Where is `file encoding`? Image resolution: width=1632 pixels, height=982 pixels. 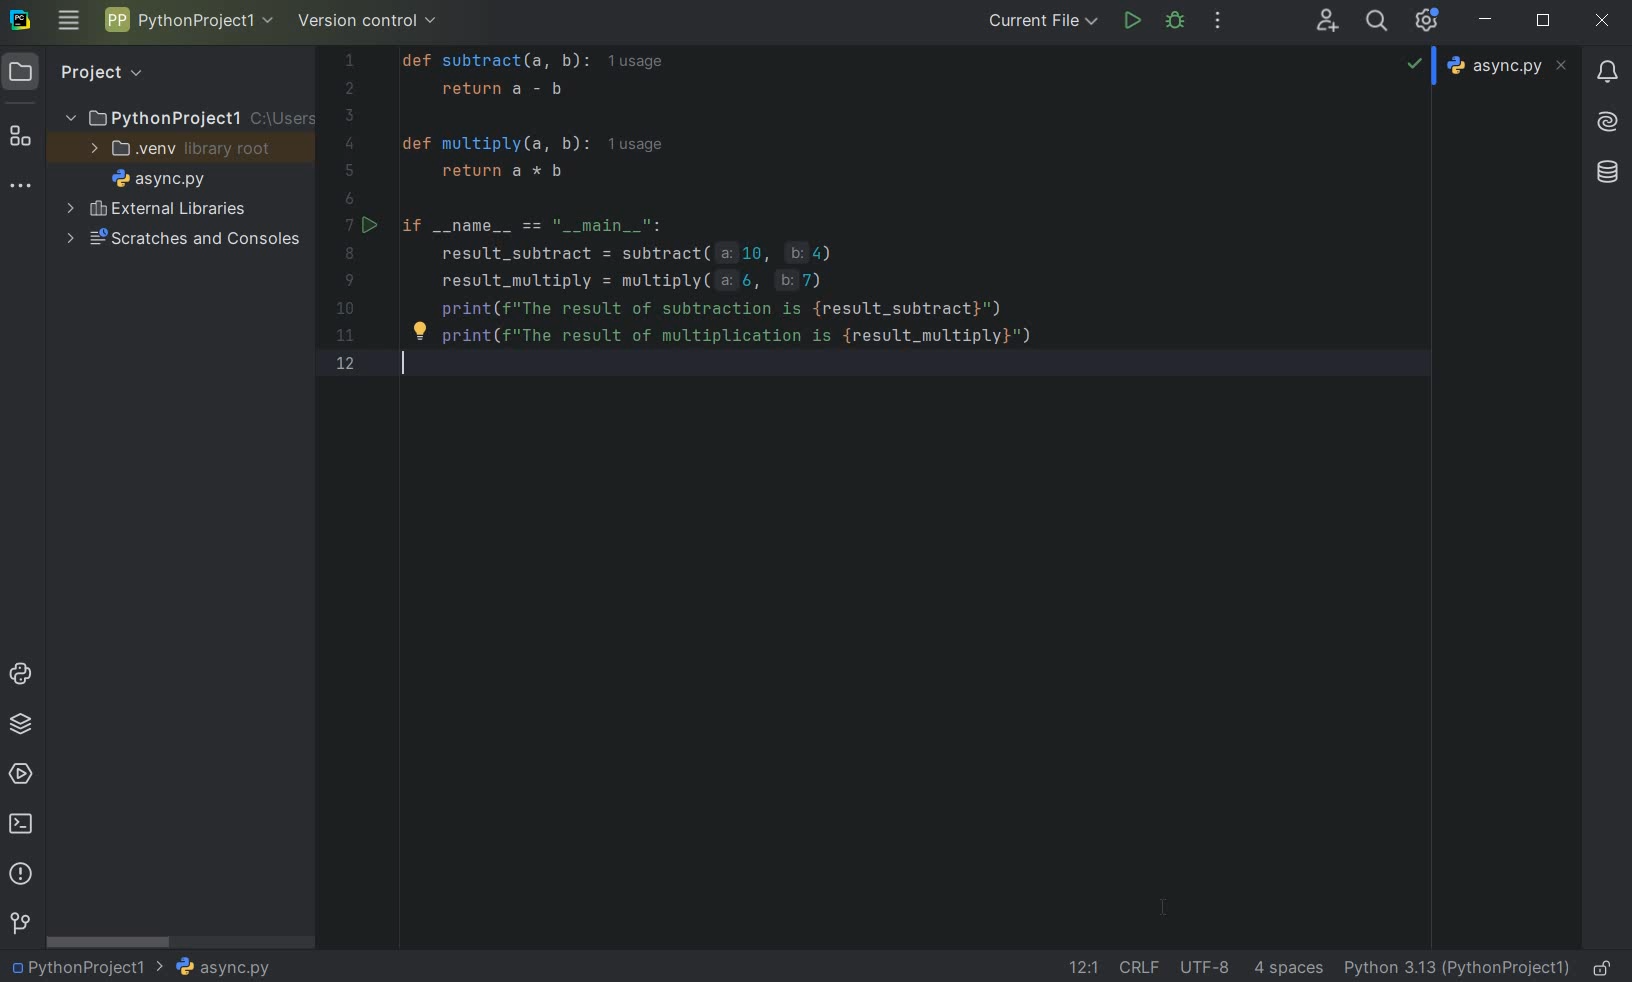 file encoding is located at coordinates (1207, 966).